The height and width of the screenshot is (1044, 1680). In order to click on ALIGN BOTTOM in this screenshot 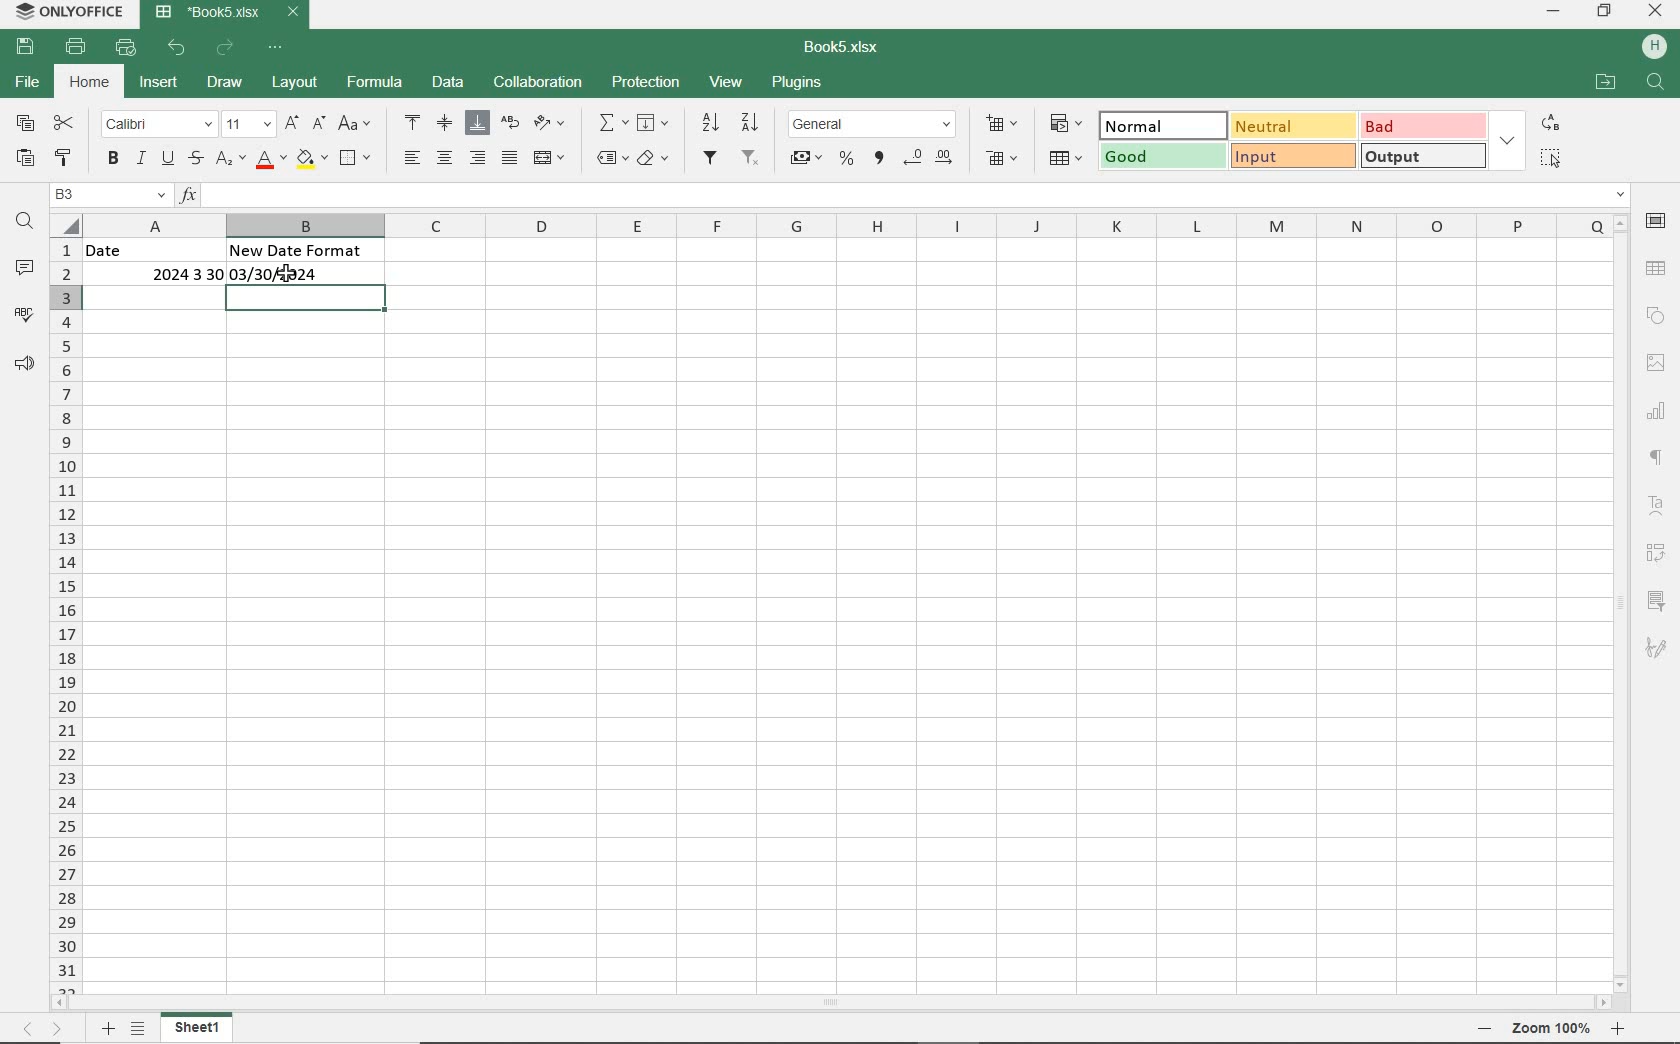, I will do `click(477, 123)`.